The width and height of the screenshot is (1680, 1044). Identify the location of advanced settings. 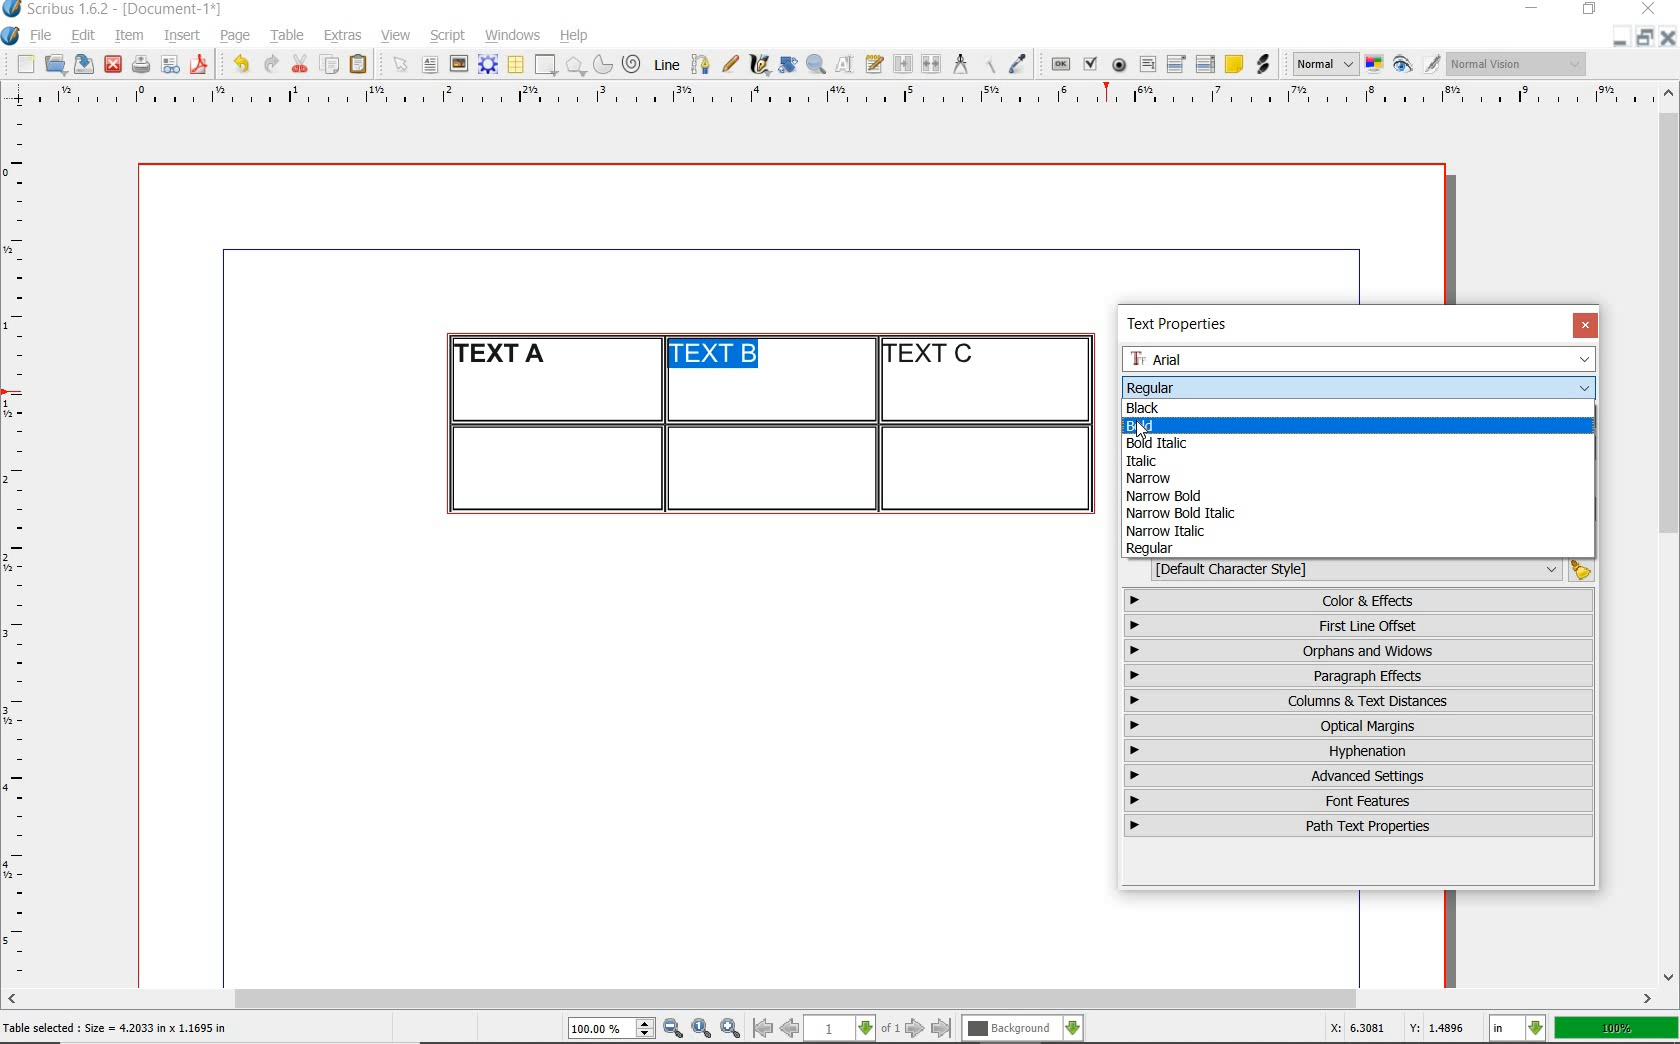
(1357, 775).